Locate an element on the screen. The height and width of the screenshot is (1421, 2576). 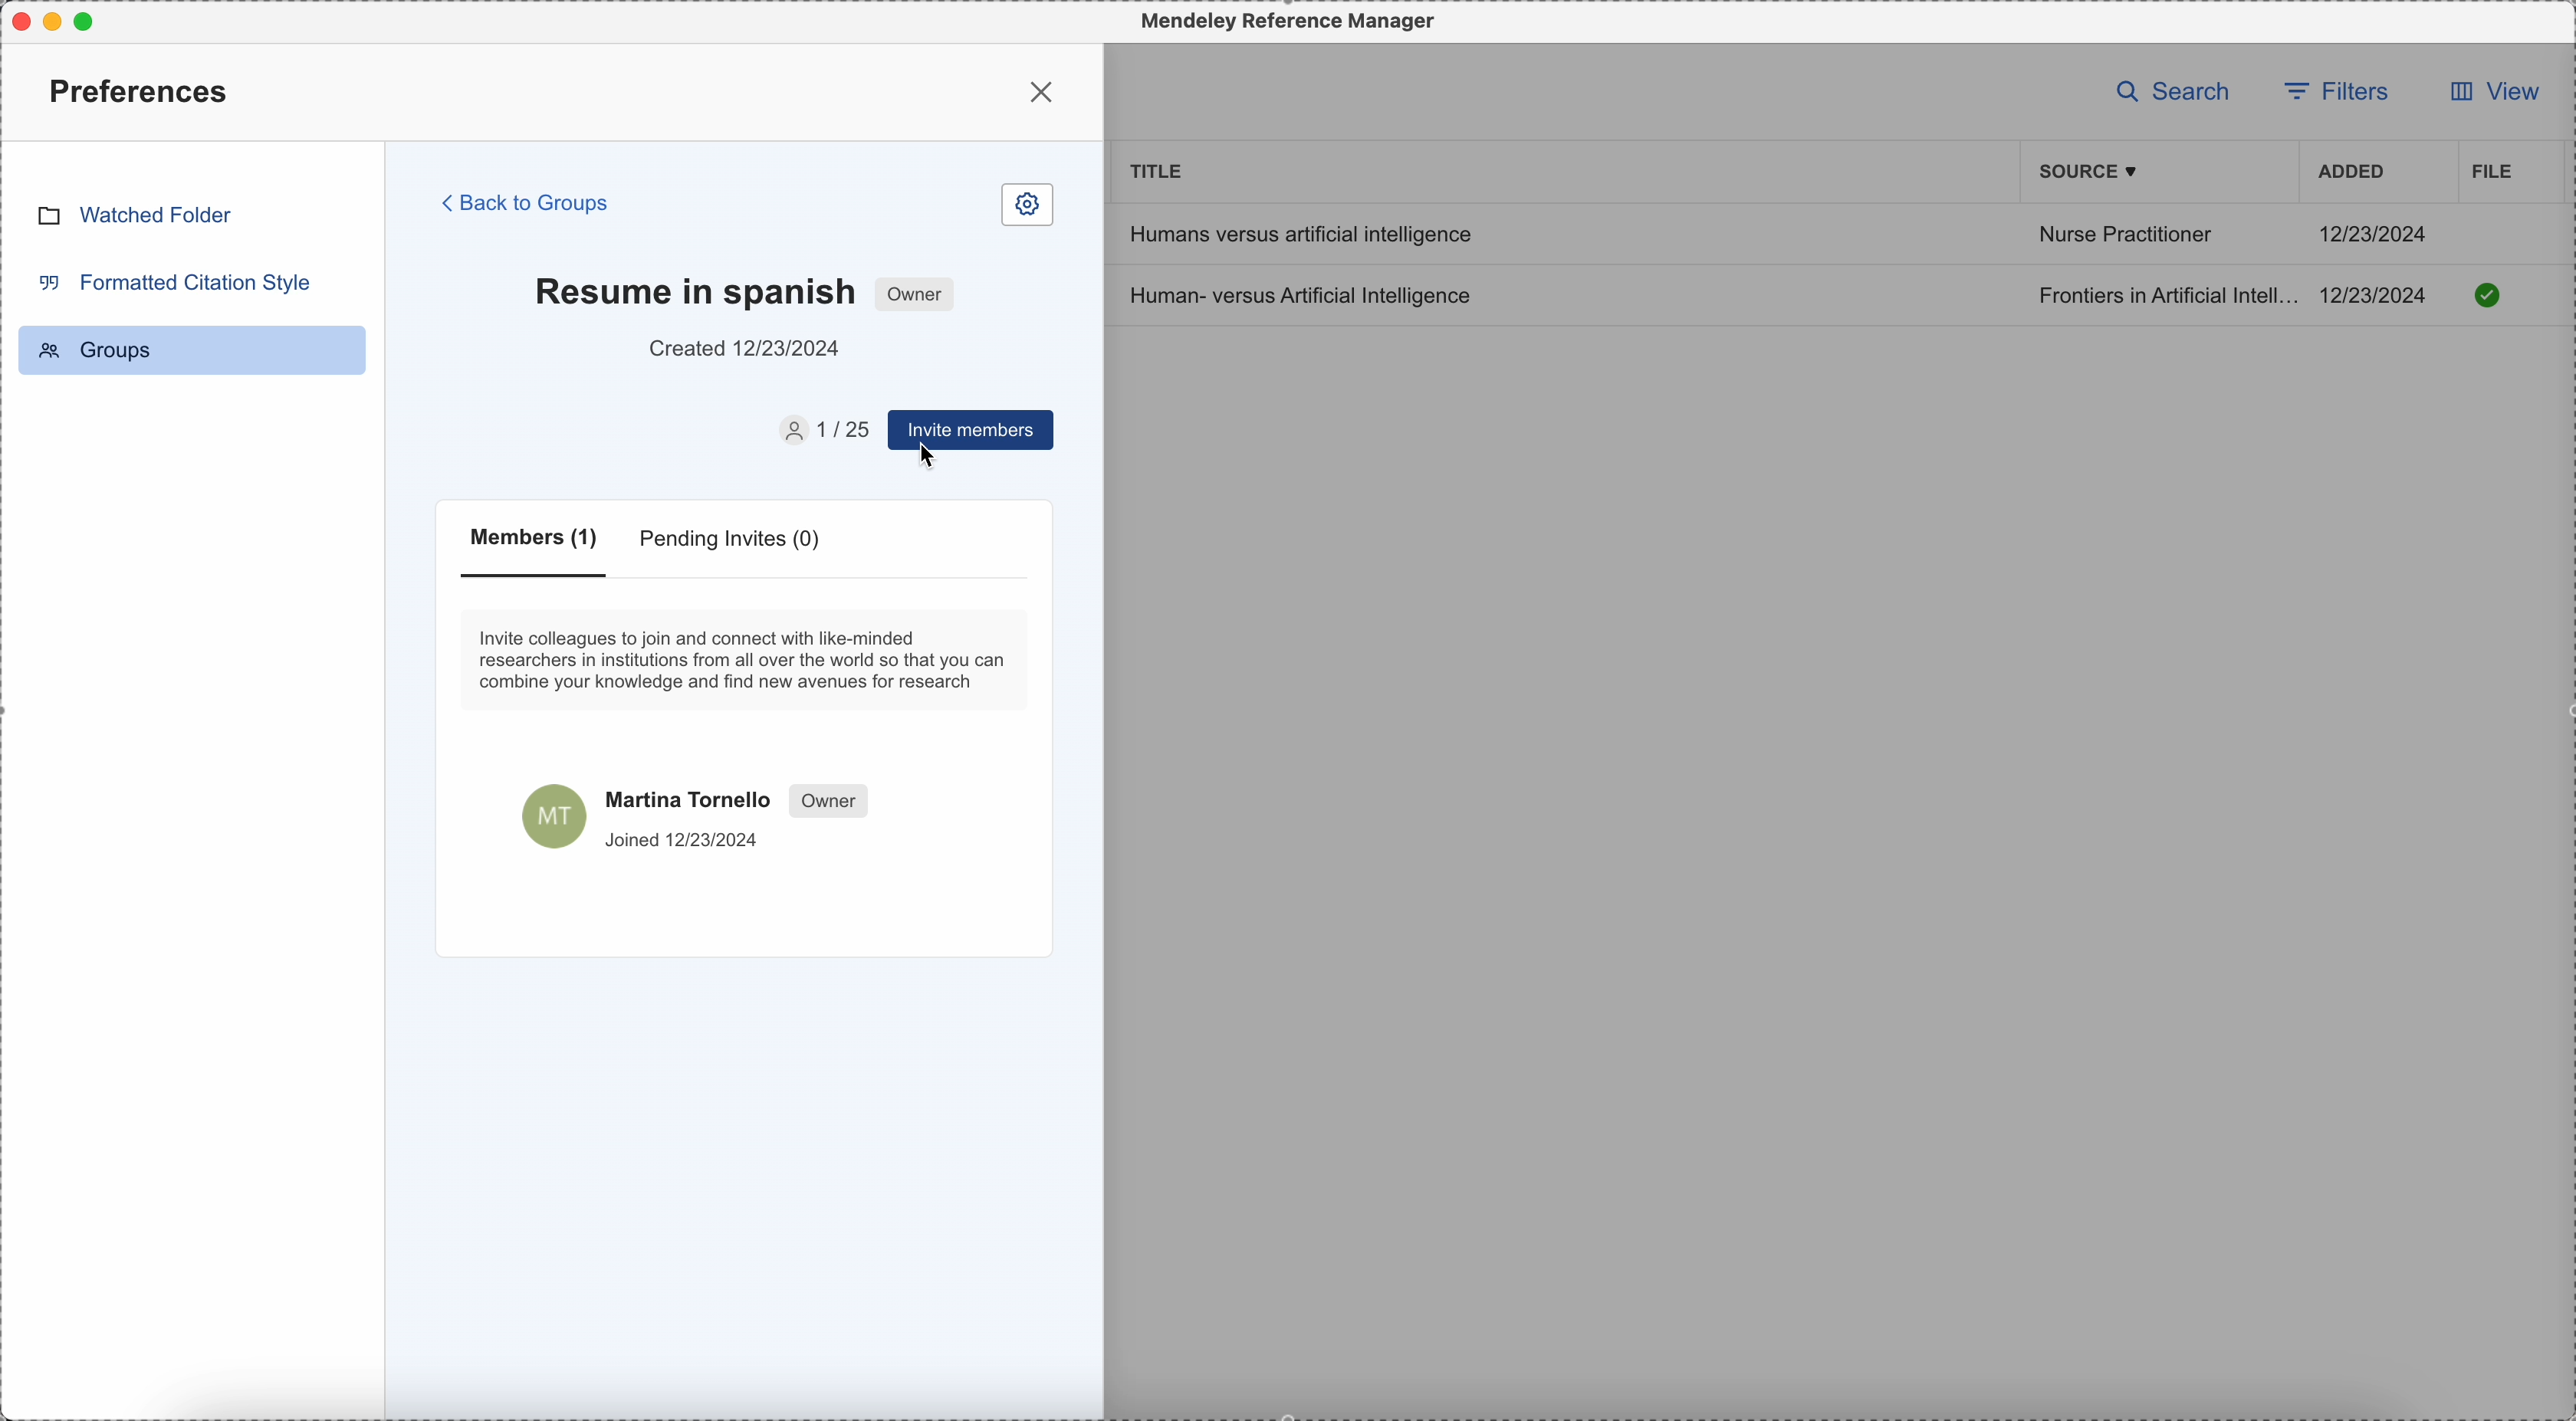
invite members is located at coordinates (969, 432).